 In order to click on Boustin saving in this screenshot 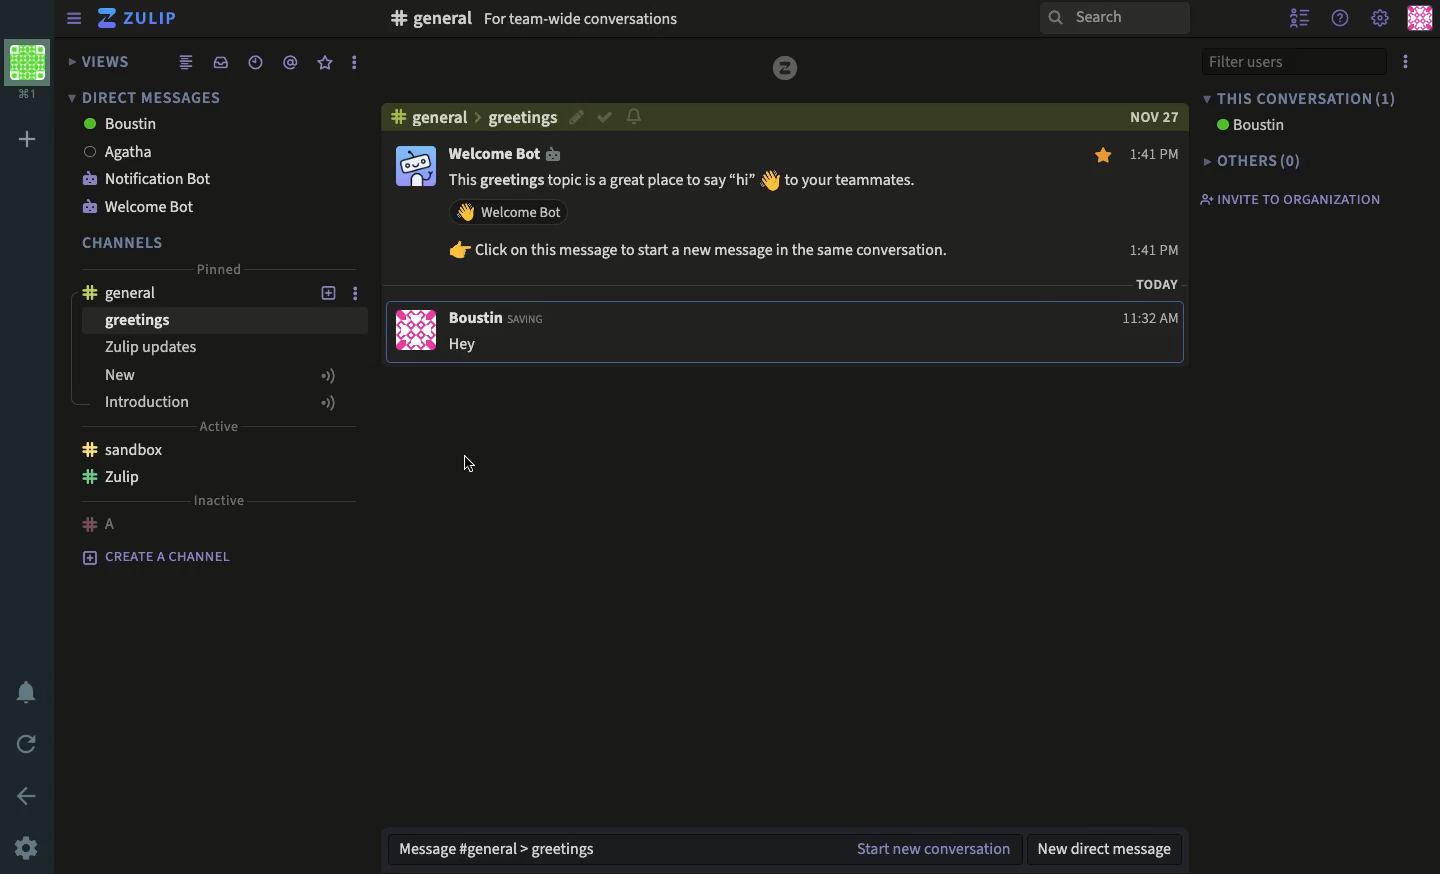, I will do `click(500, 318)`.